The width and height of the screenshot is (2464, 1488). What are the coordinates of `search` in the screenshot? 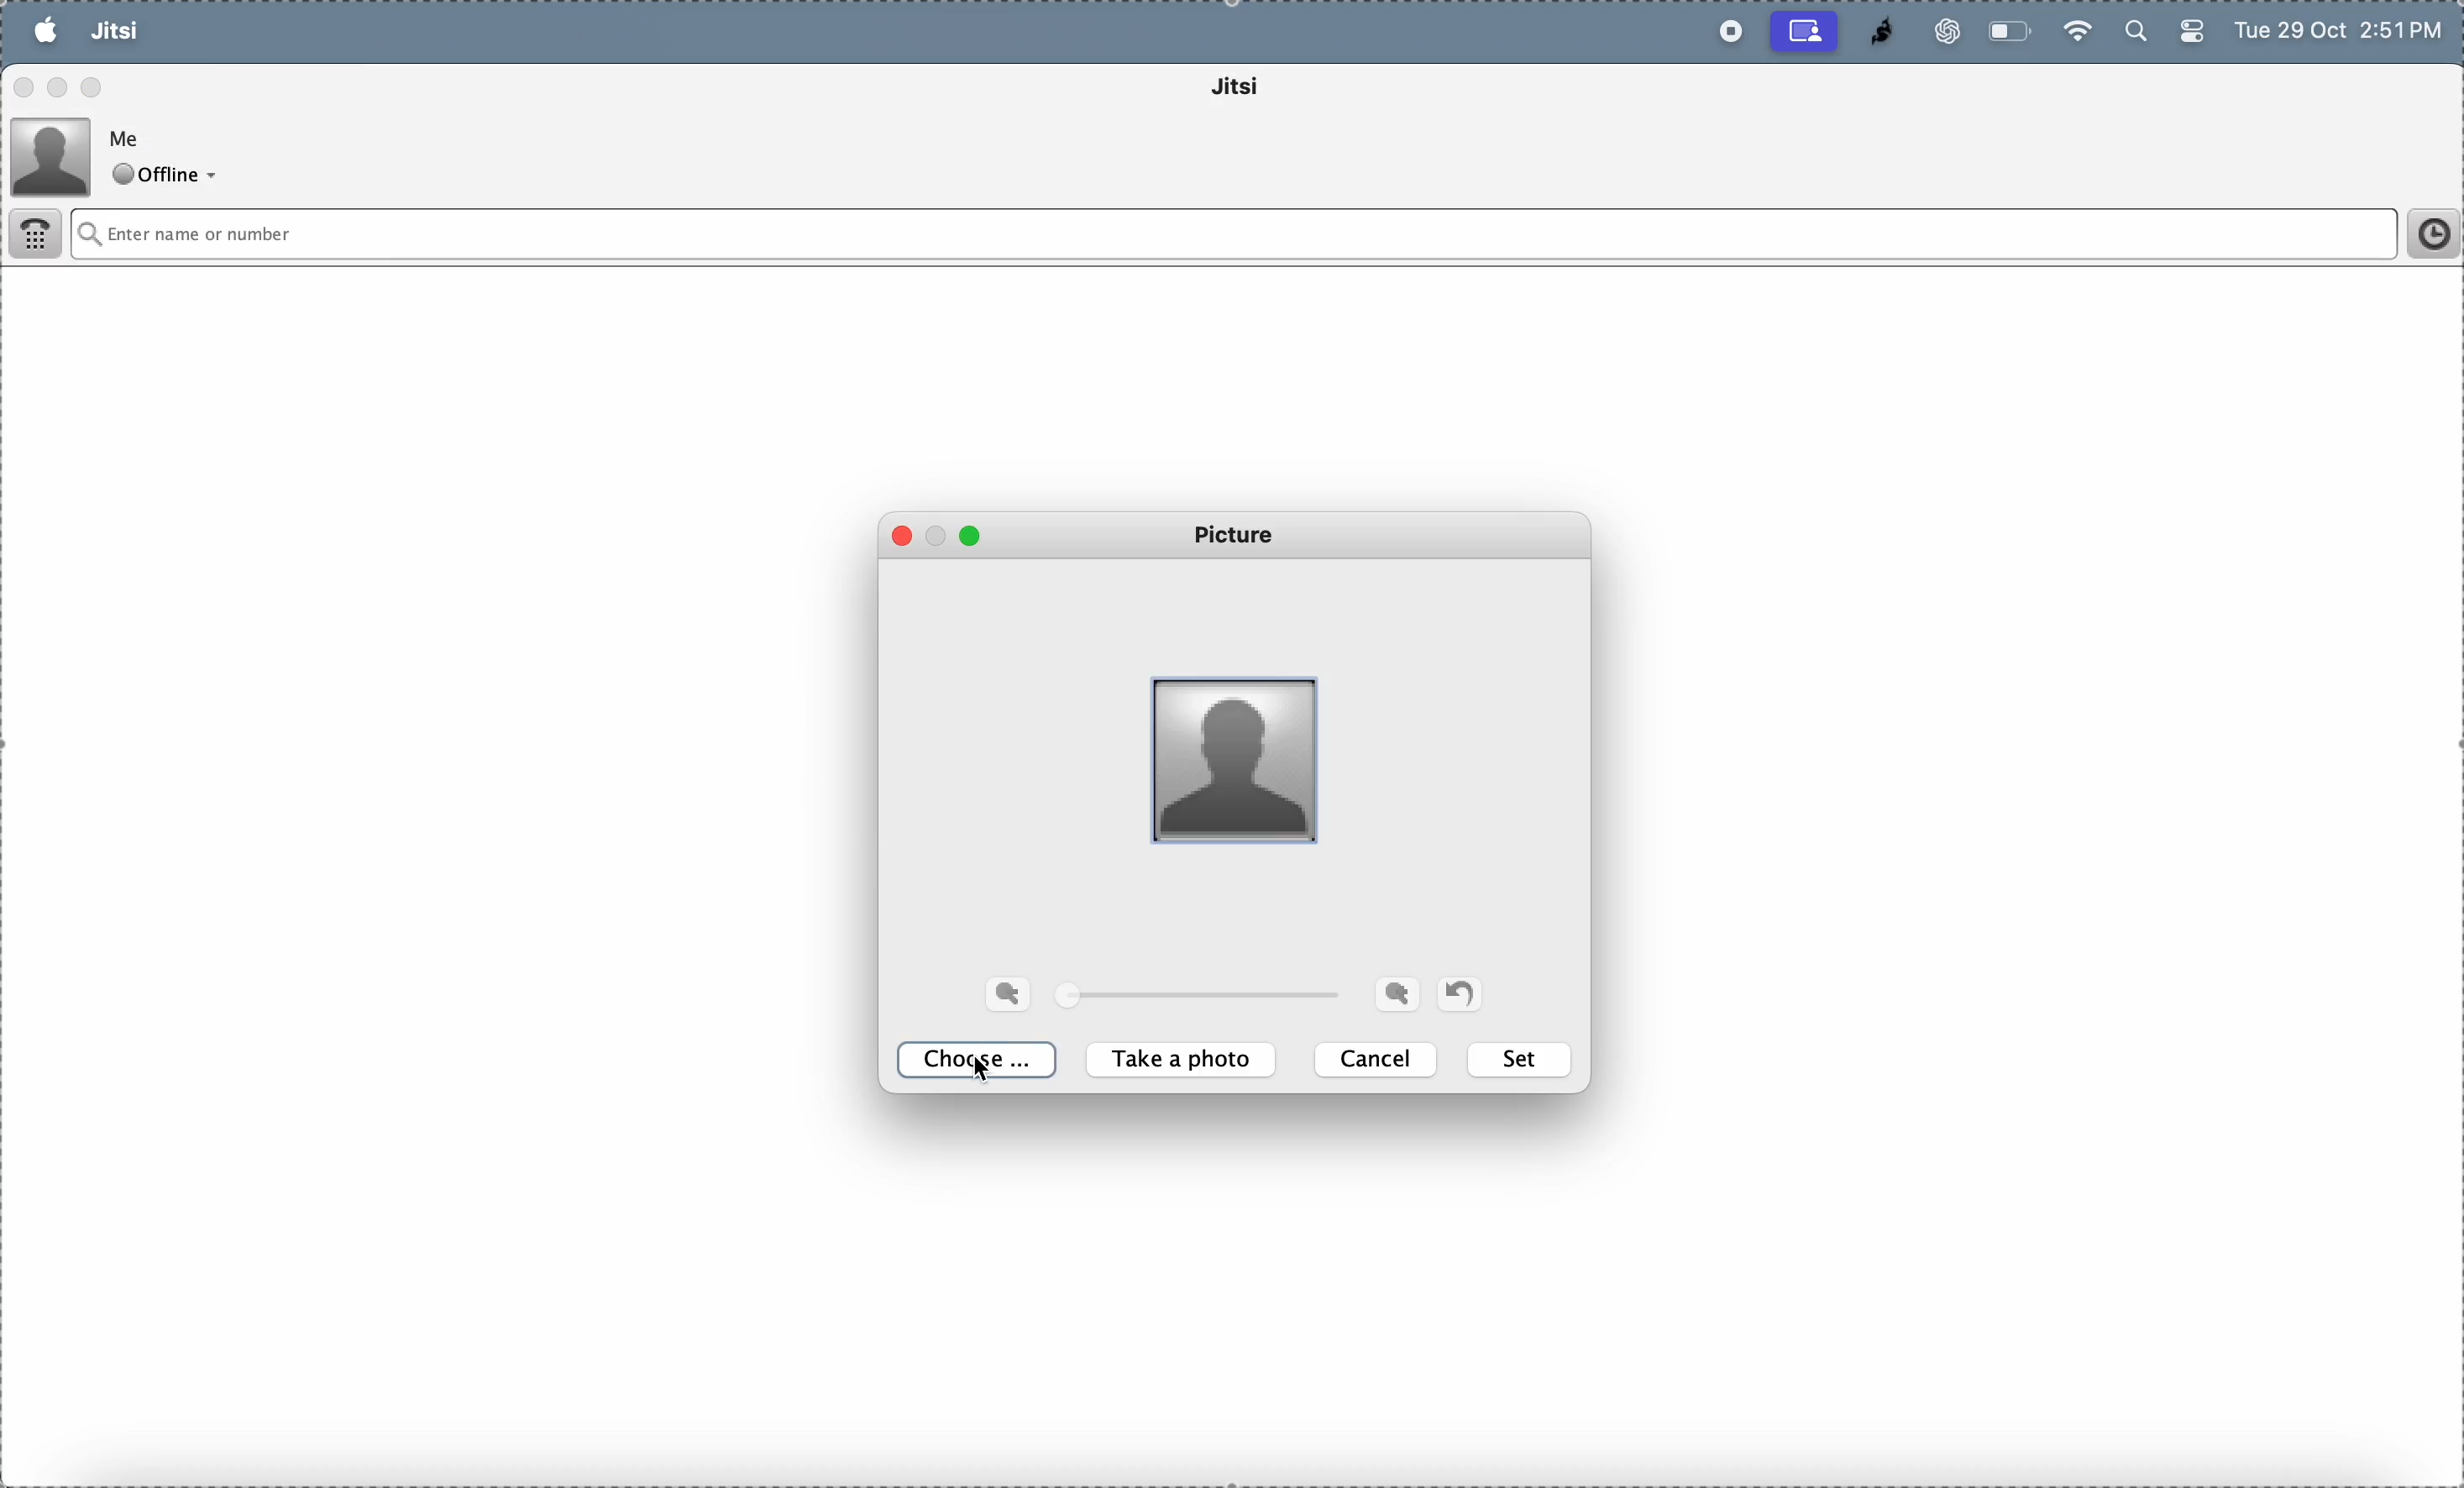 It's located at (2133, 33).